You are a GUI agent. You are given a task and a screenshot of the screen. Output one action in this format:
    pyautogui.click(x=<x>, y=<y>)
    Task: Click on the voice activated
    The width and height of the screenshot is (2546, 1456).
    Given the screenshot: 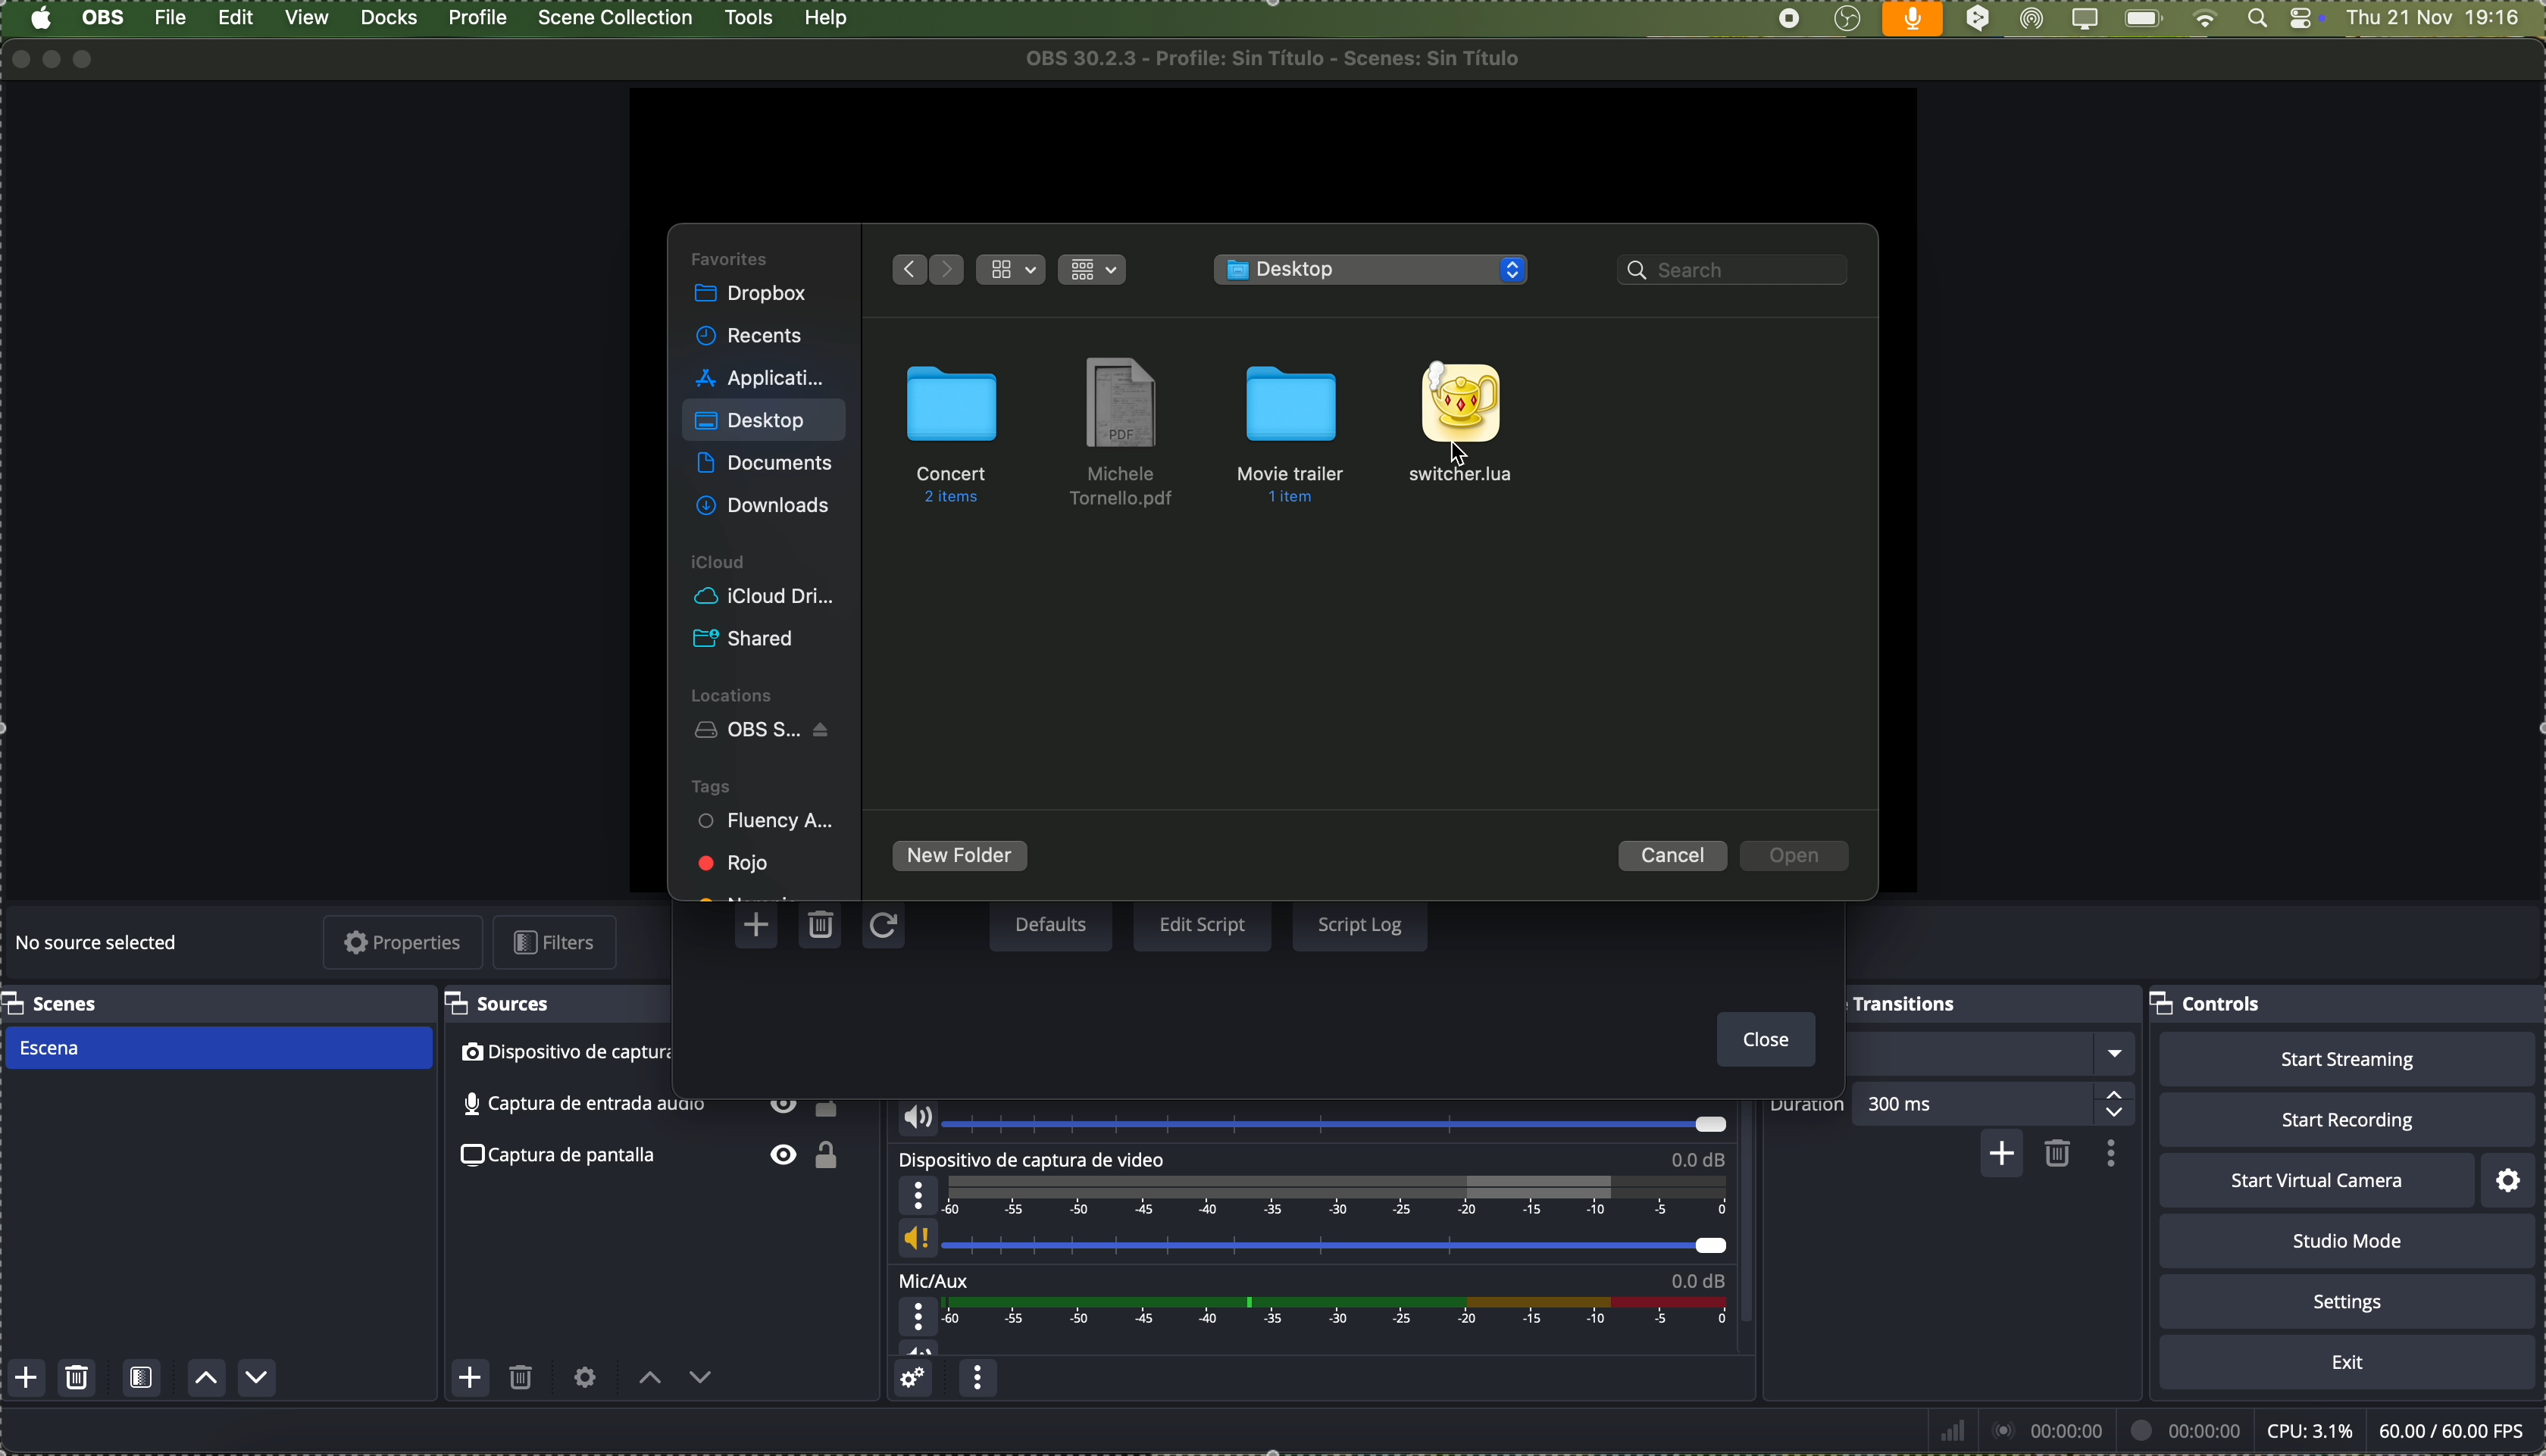 What is the action you would take?
    pyautogui.click(x=1913, y=19)
    